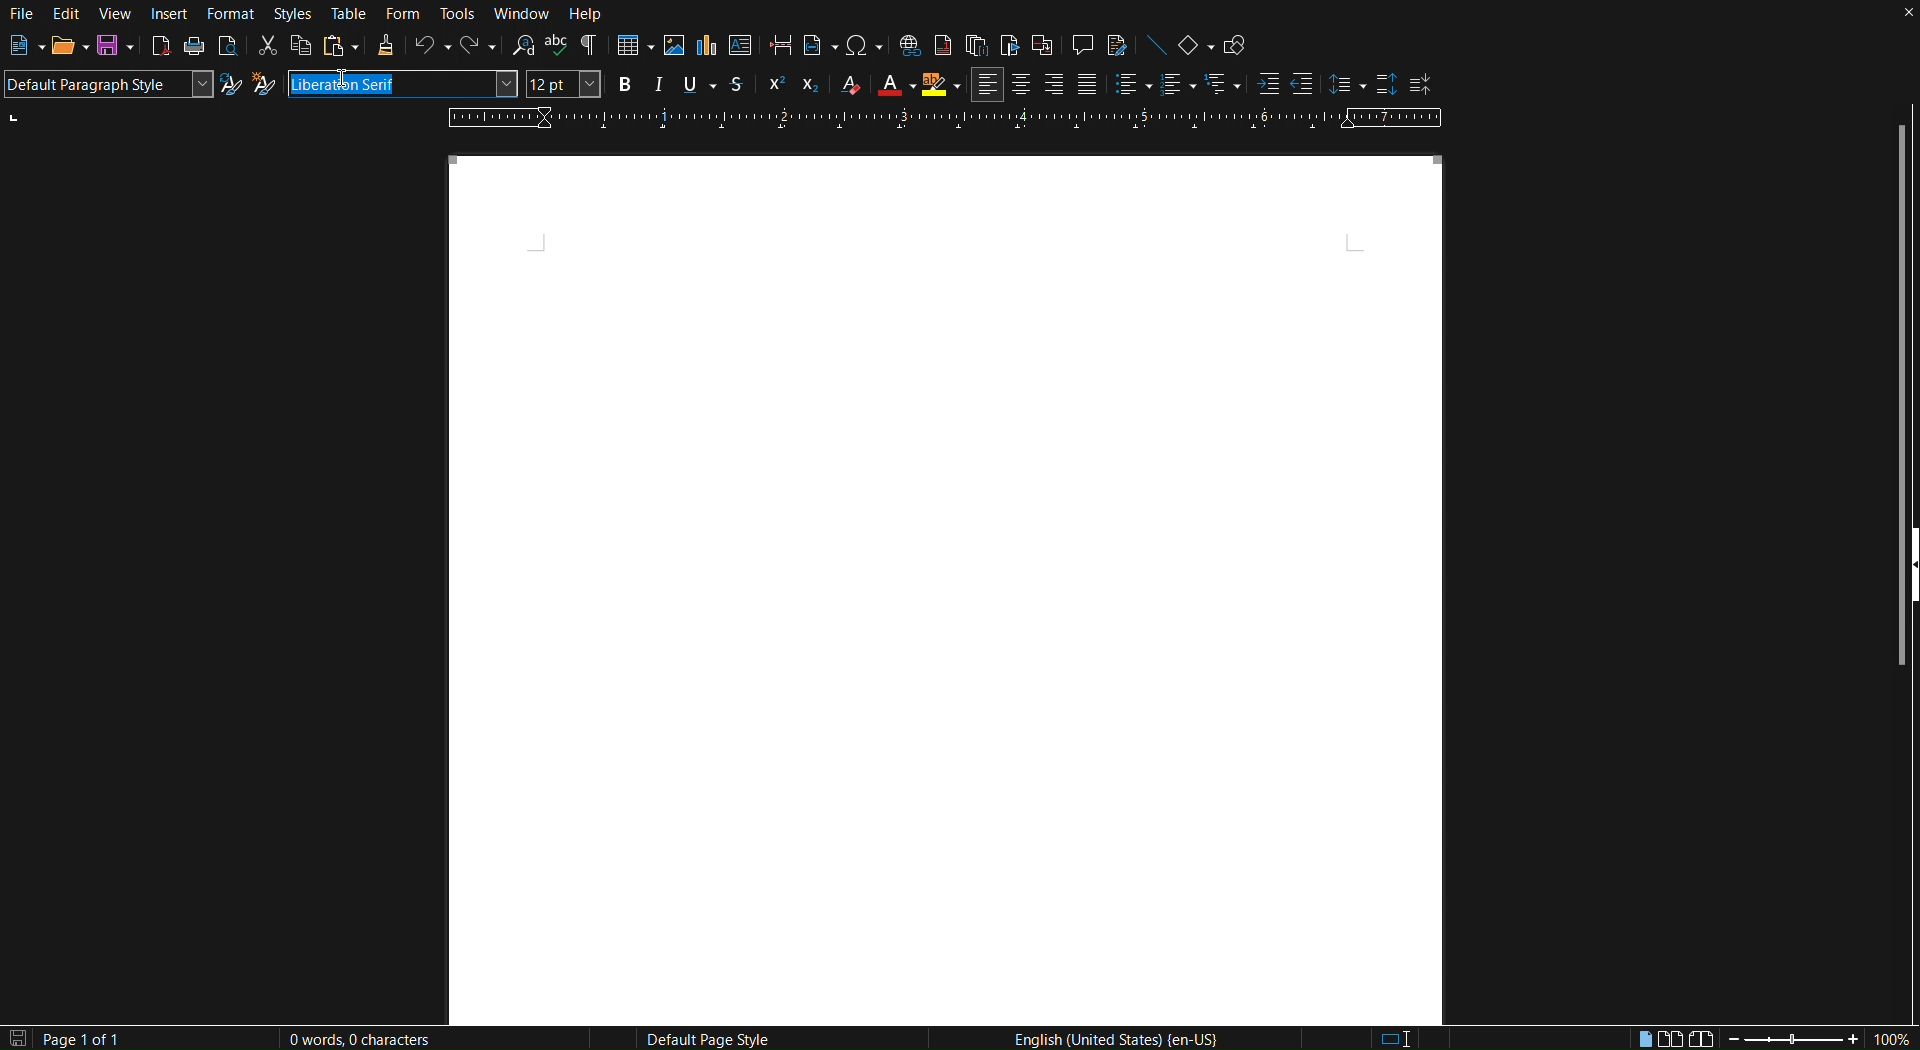 This screenshot has height=1050, width=1920. I want to click on Insert, so click(170, 14).